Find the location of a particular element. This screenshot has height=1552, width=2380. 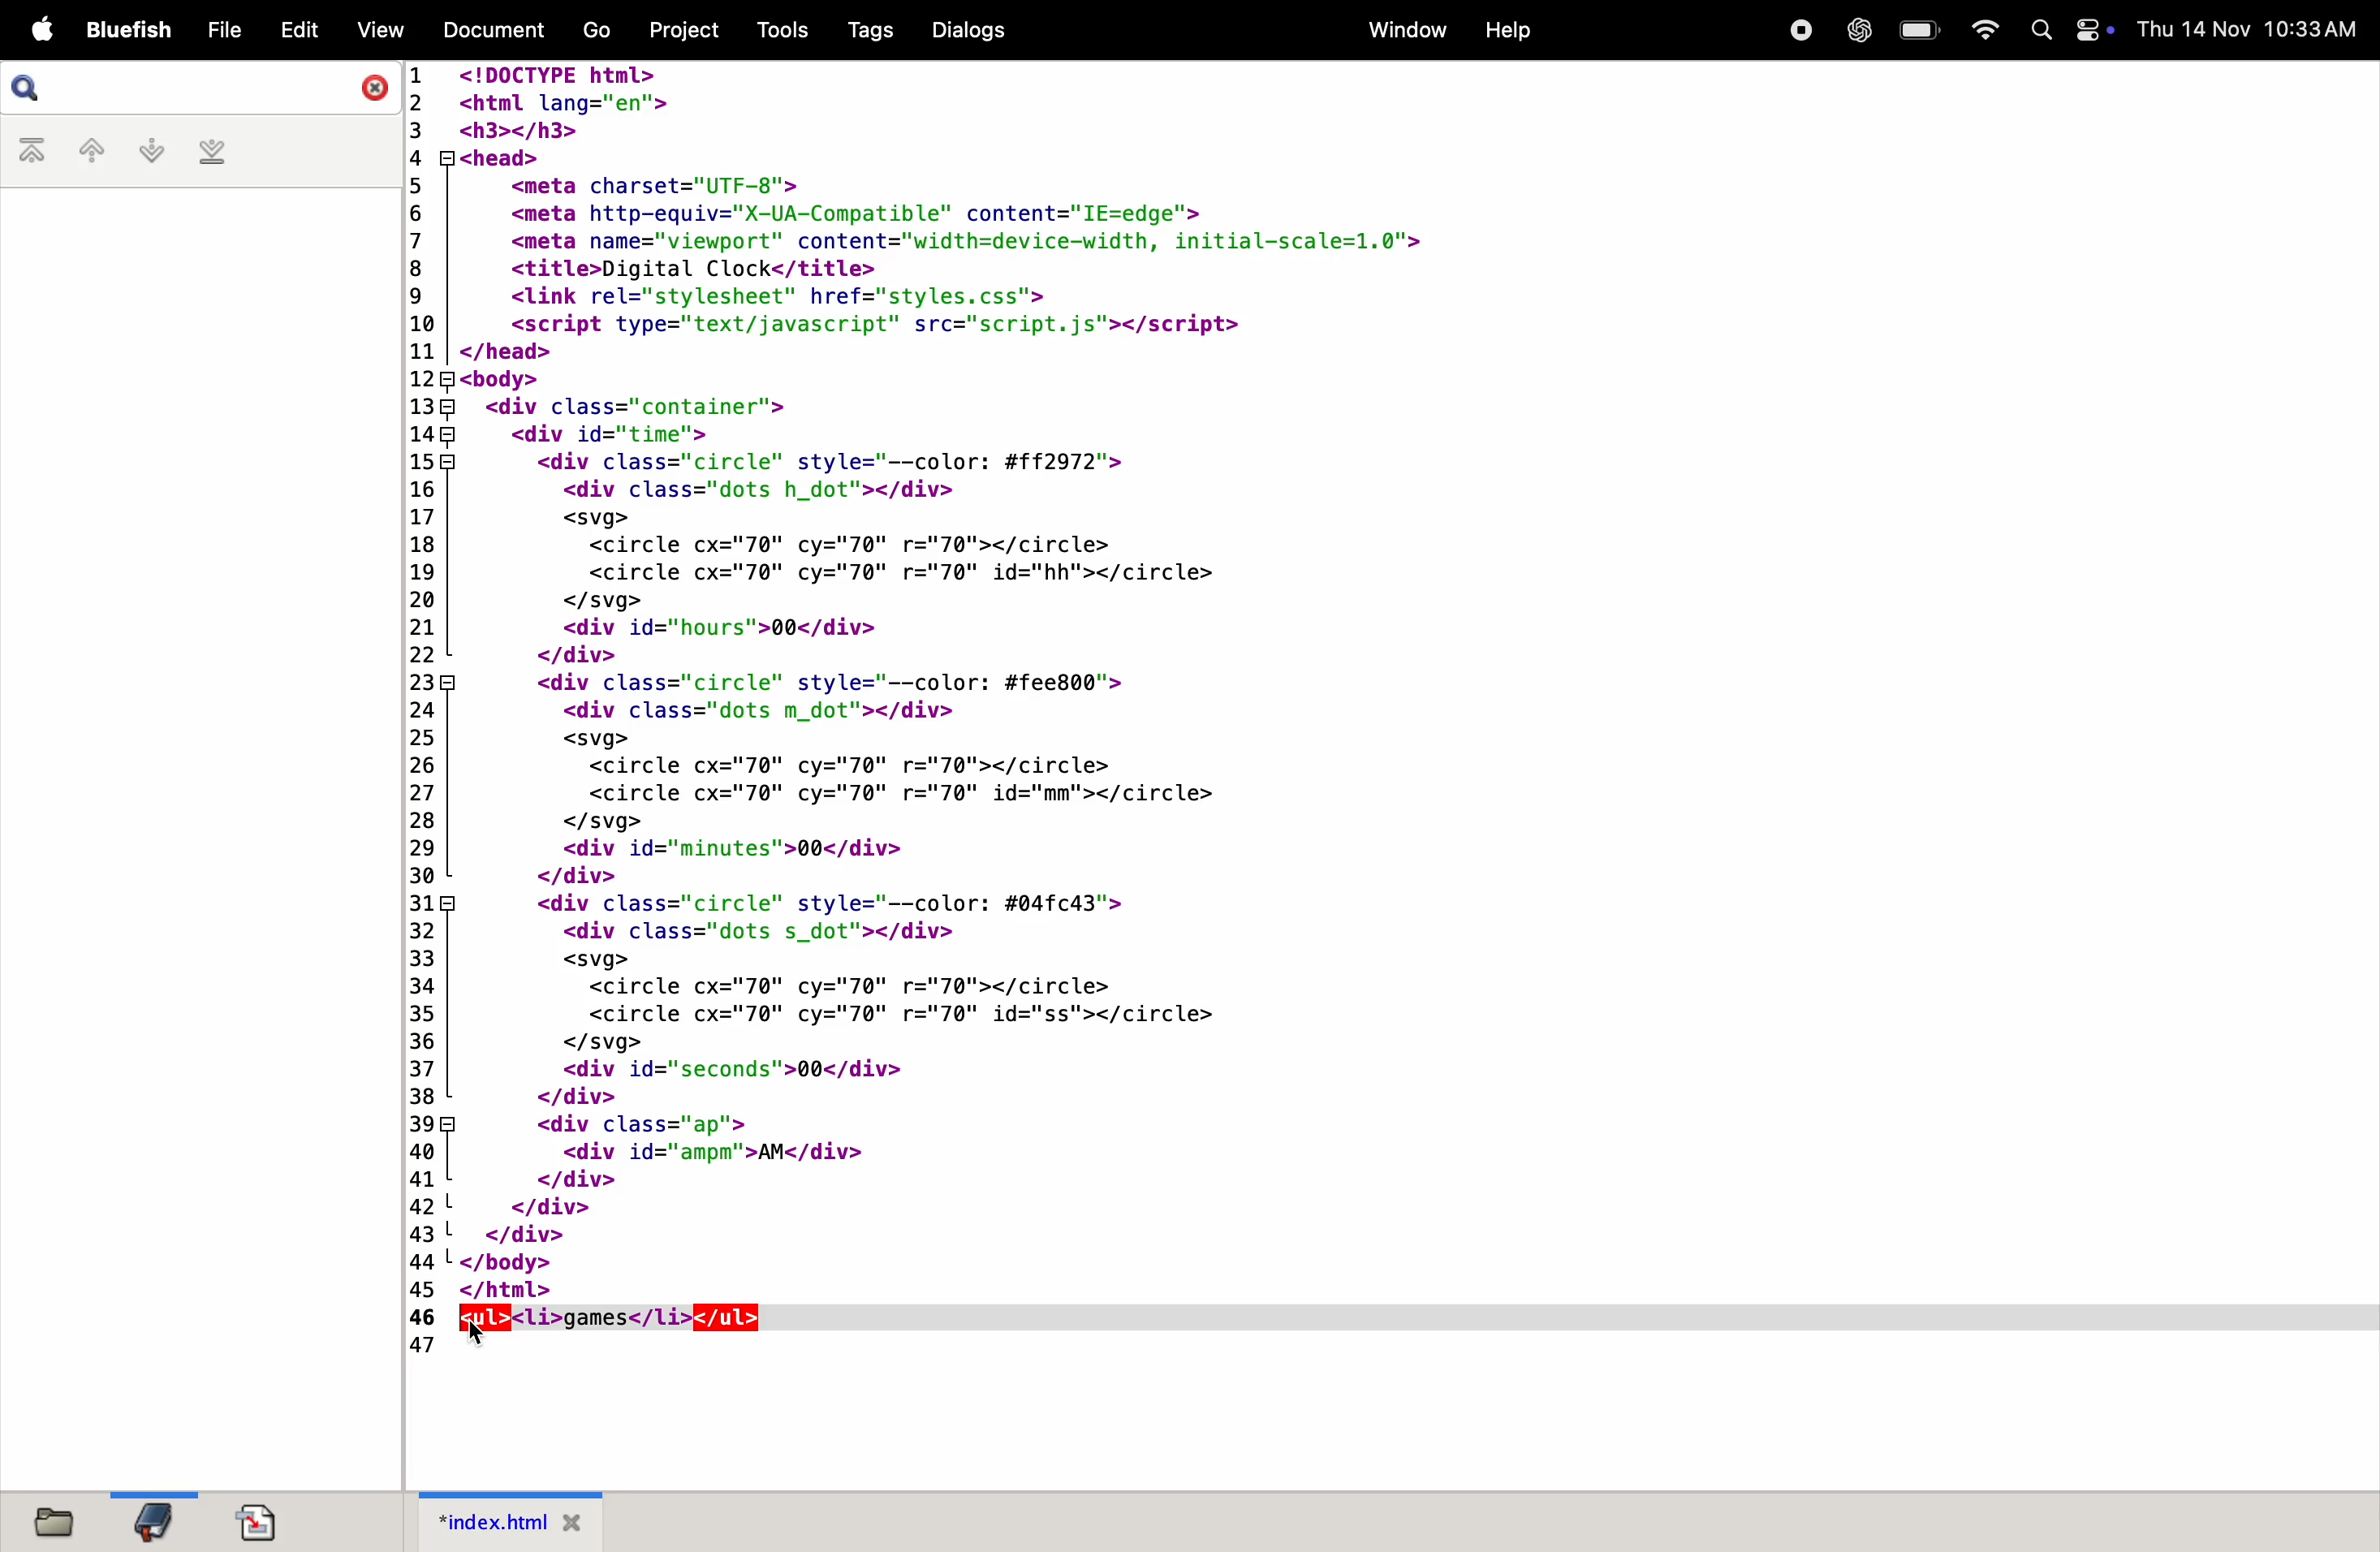

apple widgets is located at coordinates (2070, 30).